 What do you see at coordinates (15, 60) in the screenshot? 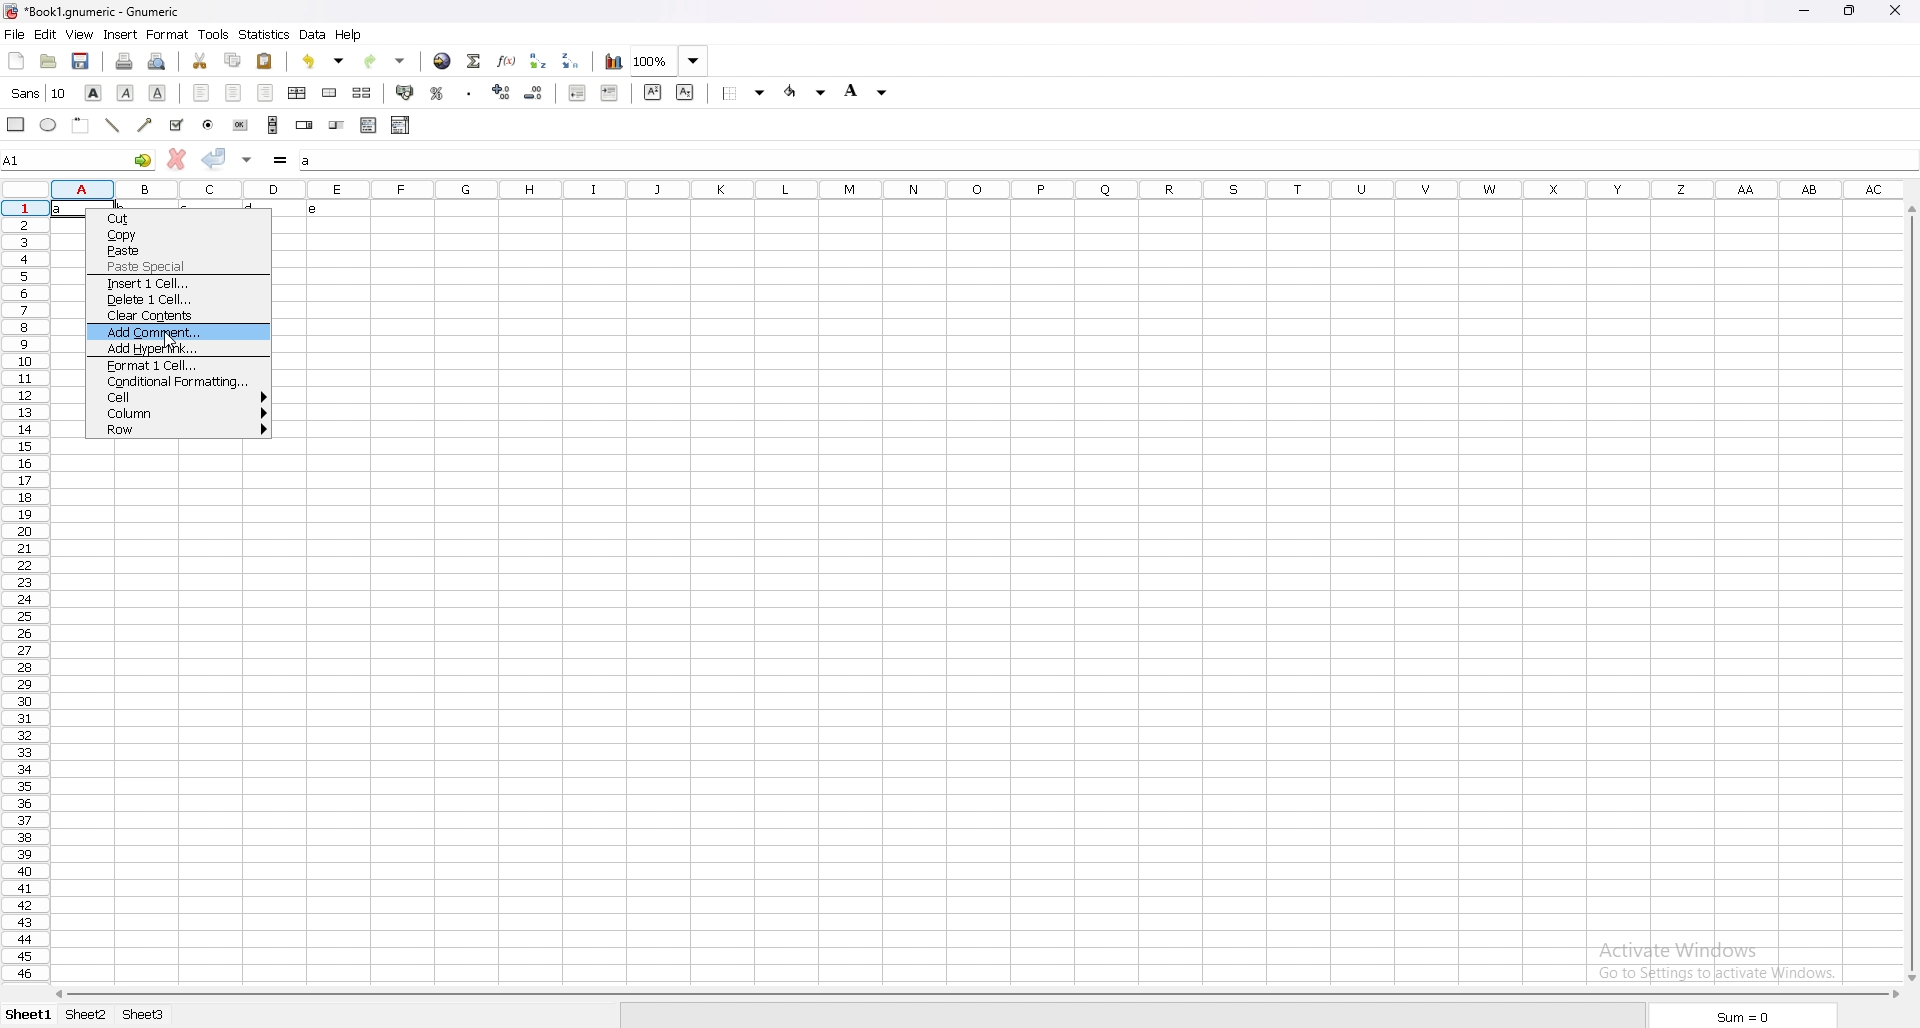
I see `new` at bounding box center [15, 60].